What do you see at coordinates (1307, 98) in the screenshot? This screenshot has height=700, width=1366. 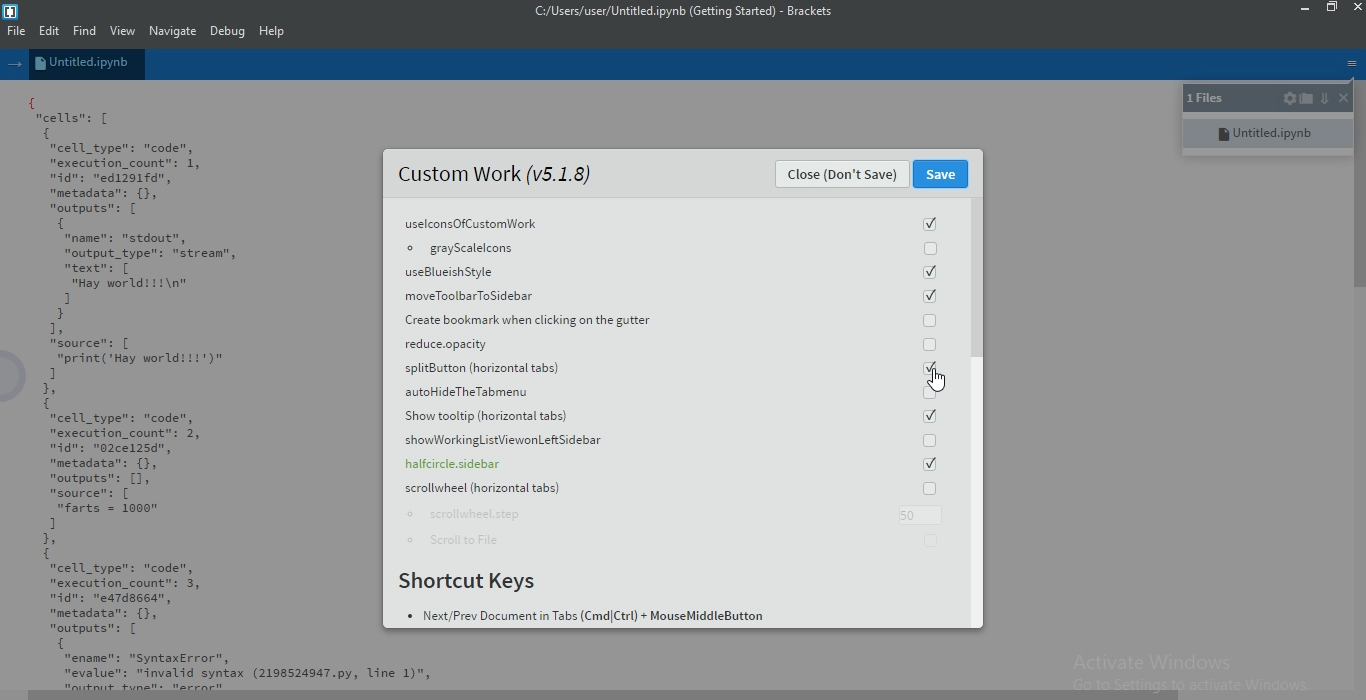 I see `open folder` at bounding box center [1307, 98].